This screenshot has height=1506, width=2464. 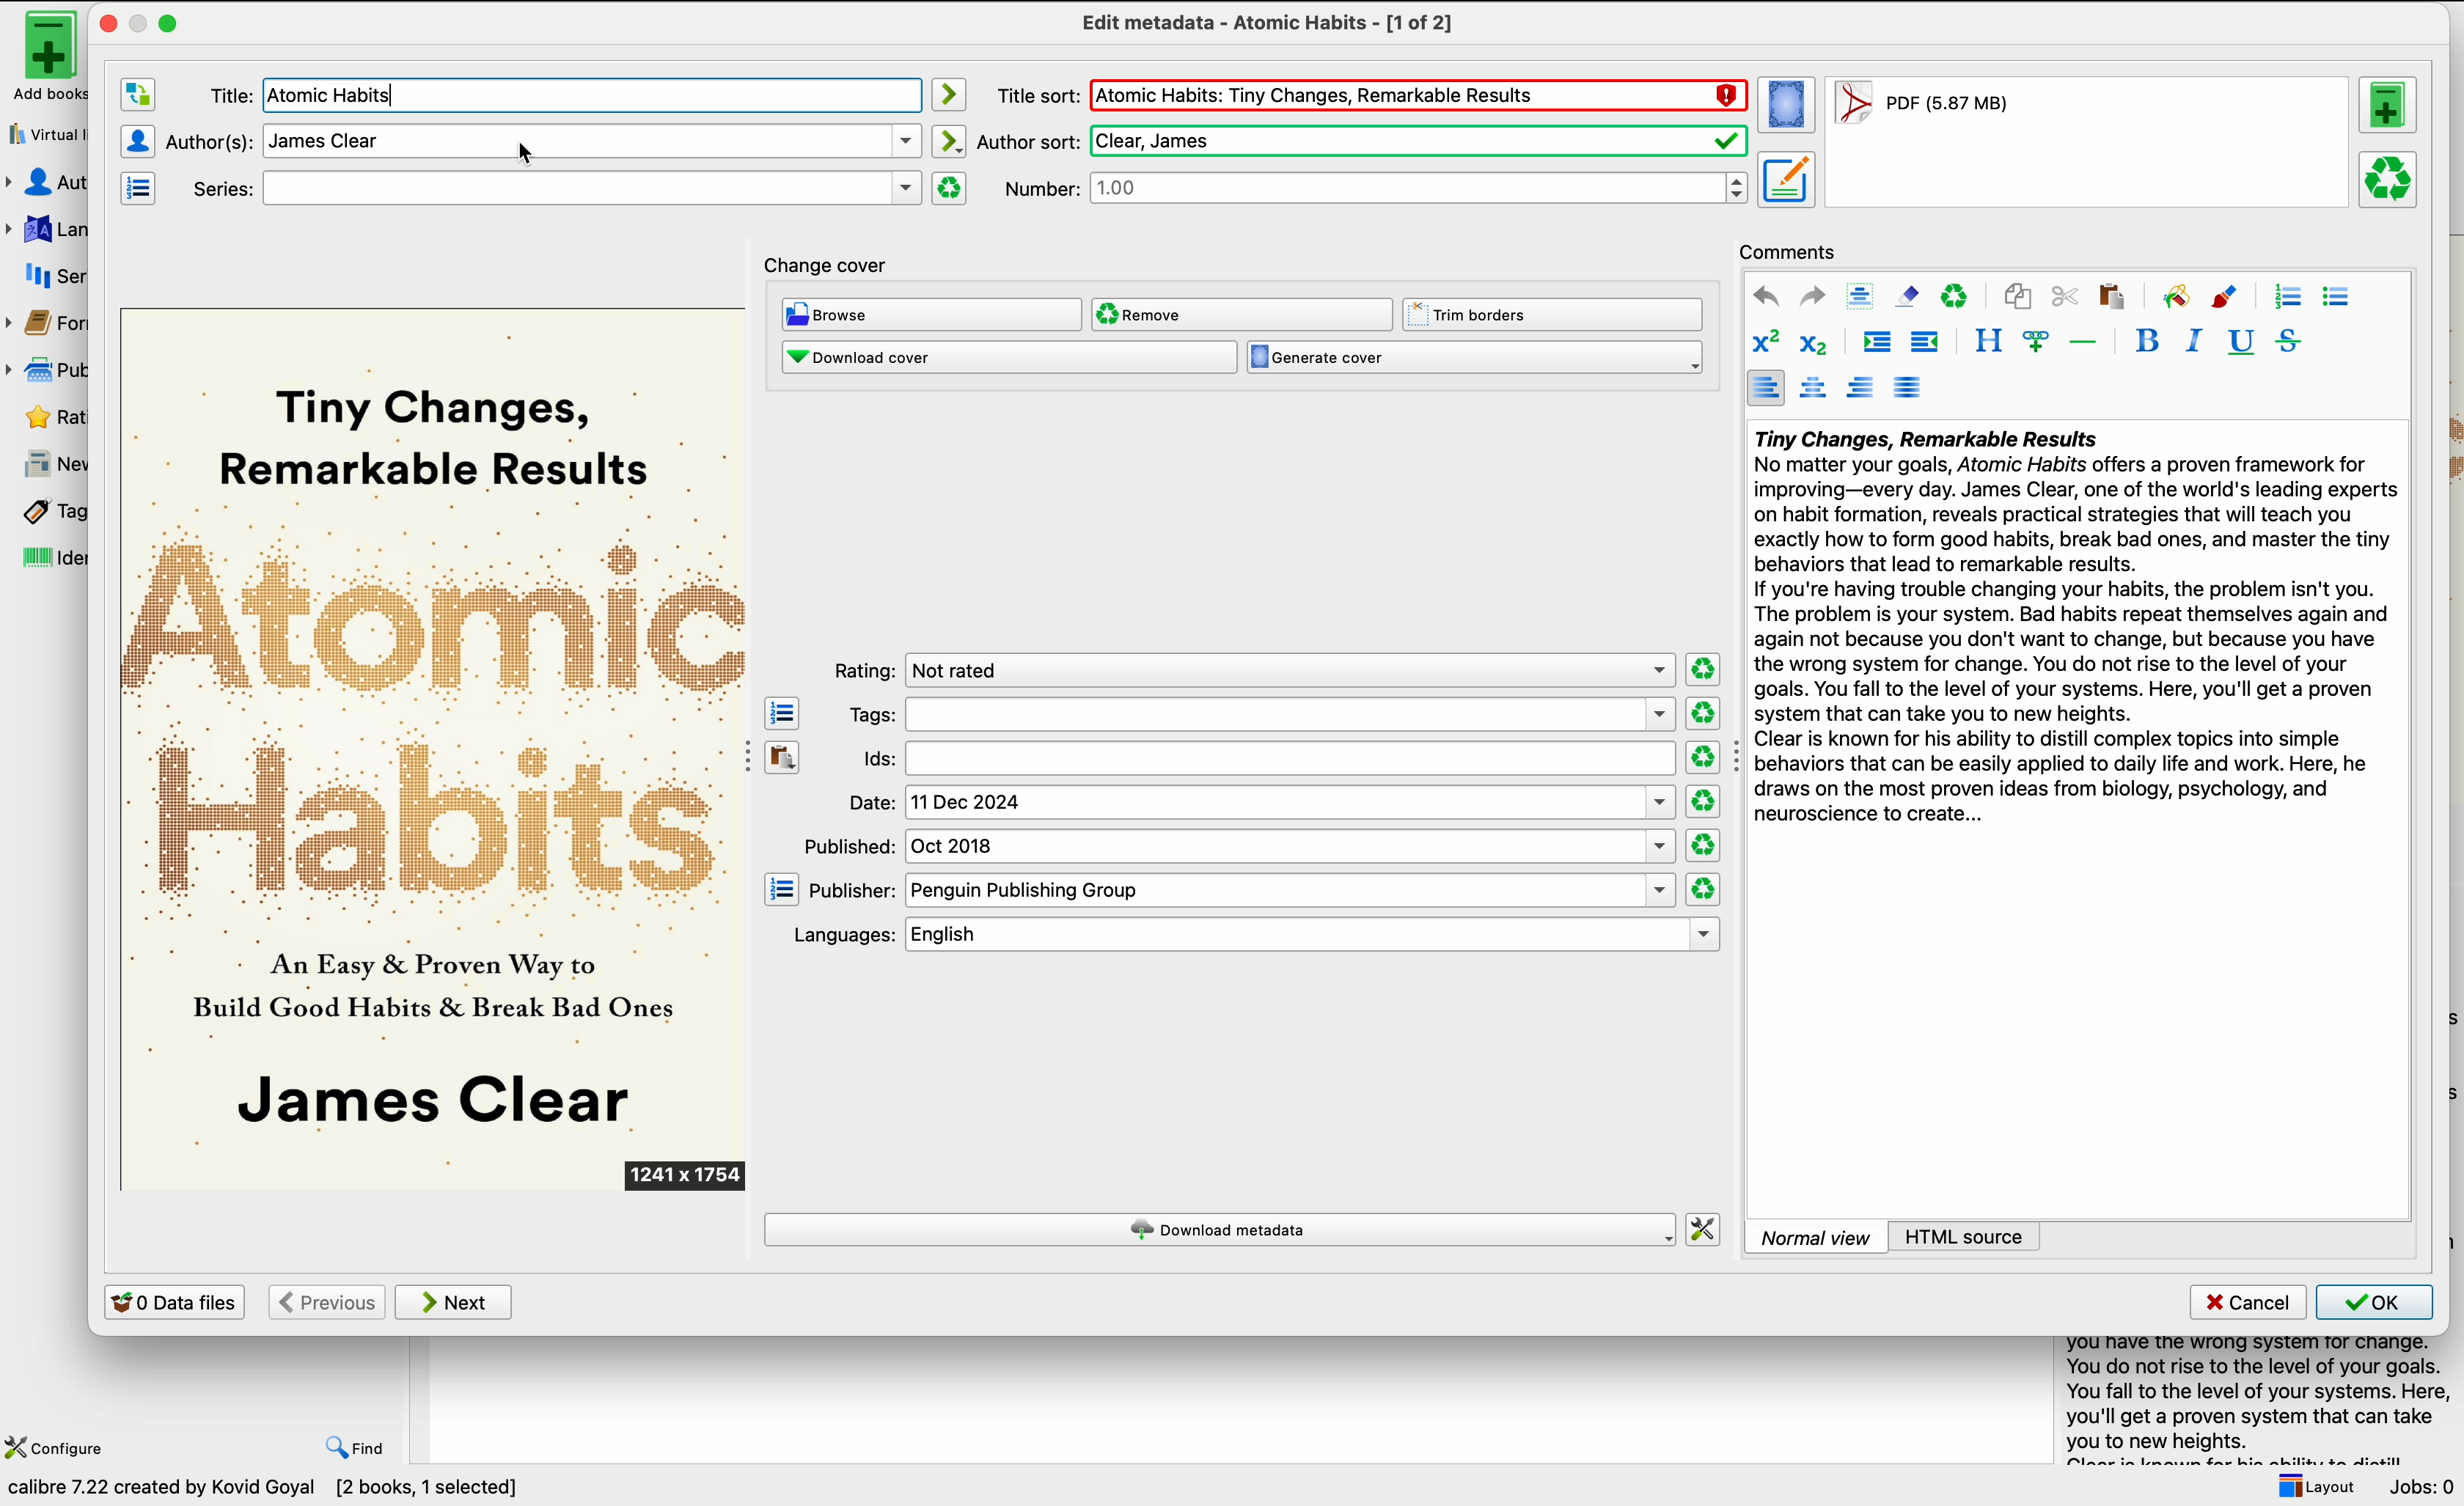 I want to click on OK button, so click(x=2375, y=1302).